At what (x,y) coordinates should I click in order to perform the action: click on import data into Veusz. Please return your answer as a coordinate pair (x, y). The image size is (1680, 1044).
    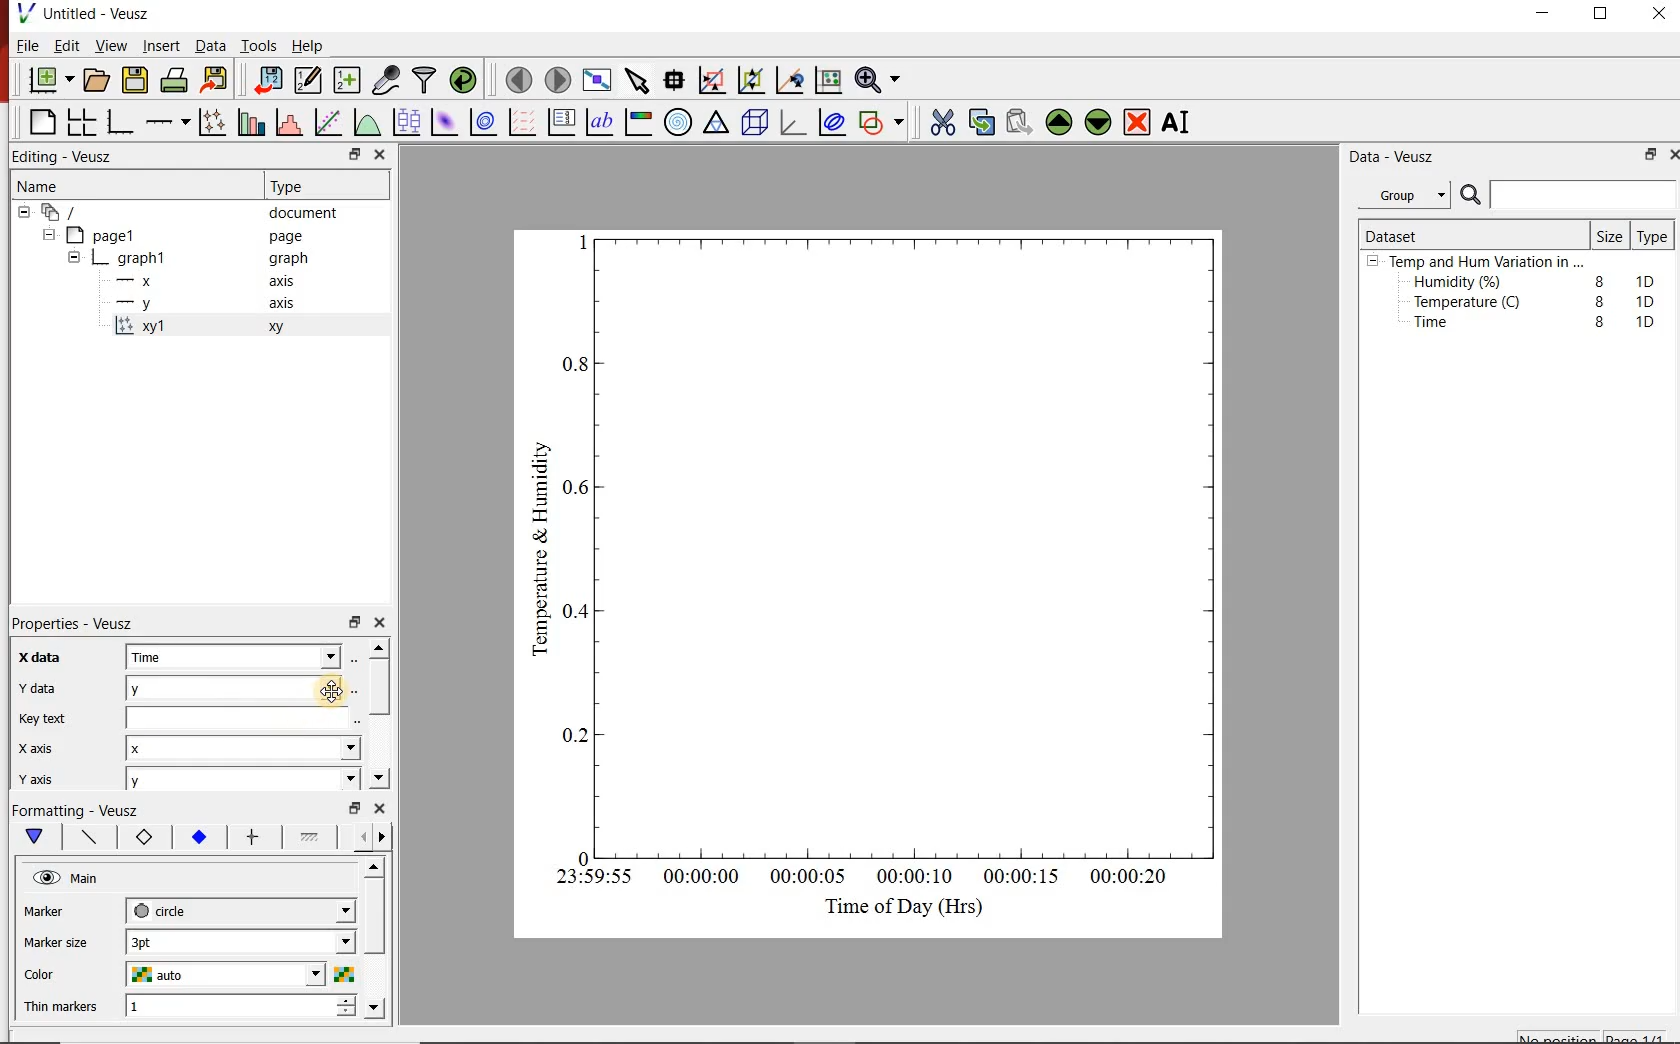
    Looking at the image, I should click on (267, 78).